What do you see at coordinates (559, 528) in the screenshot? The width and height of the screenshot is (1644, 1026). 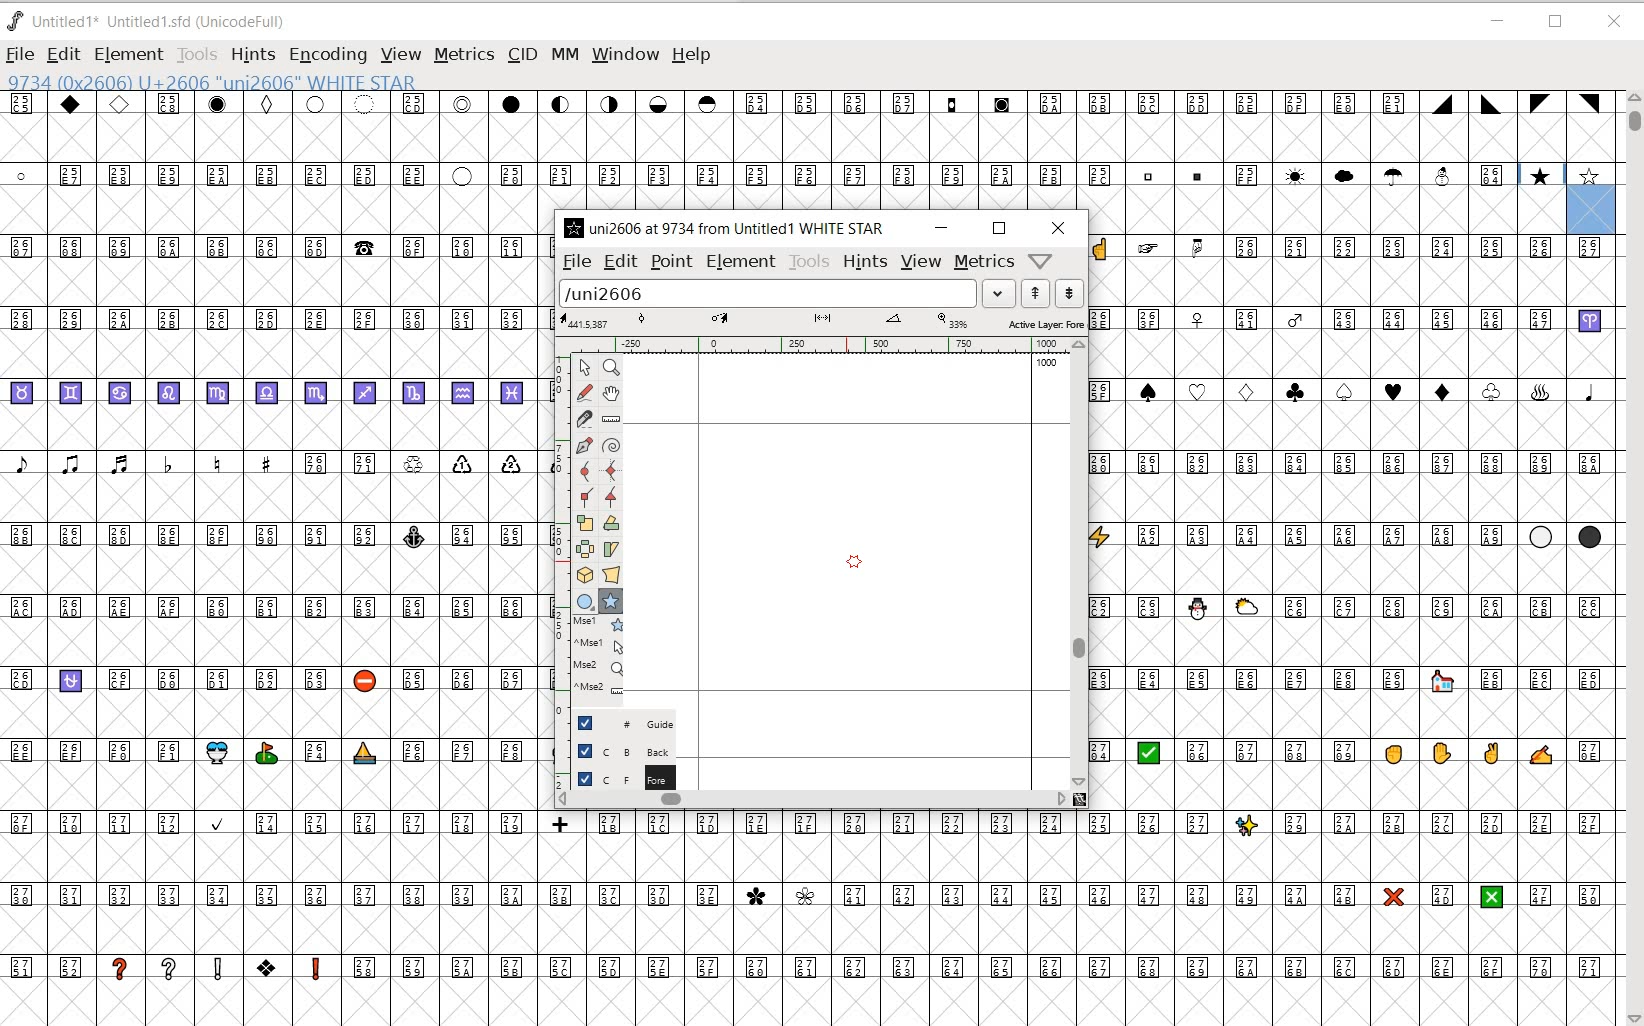 I see `SCALE` at bounding box center [559, 528].